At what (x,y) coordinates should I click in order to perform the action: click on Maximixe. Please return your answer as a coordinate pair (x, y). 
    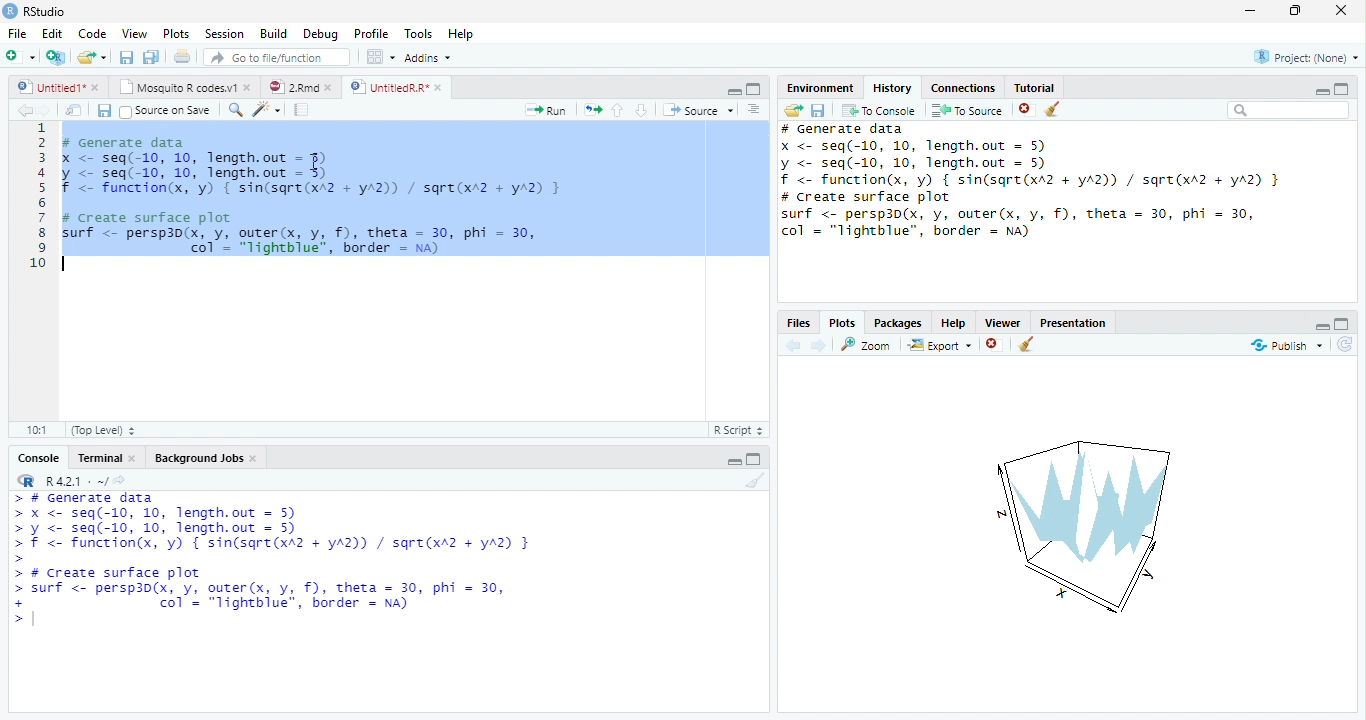
    Looking at the image, I should click on (754, 88).